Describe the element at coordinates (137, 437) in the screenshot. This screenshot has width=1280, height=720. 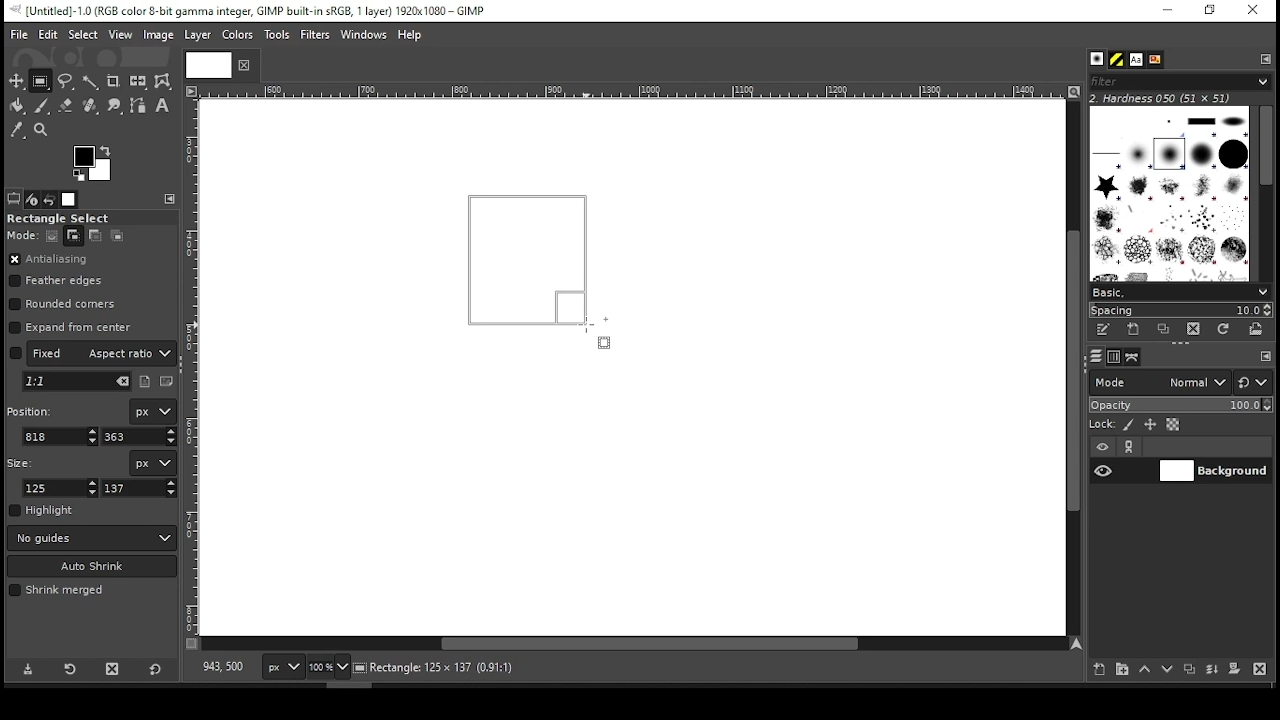
I see `y` at that location.